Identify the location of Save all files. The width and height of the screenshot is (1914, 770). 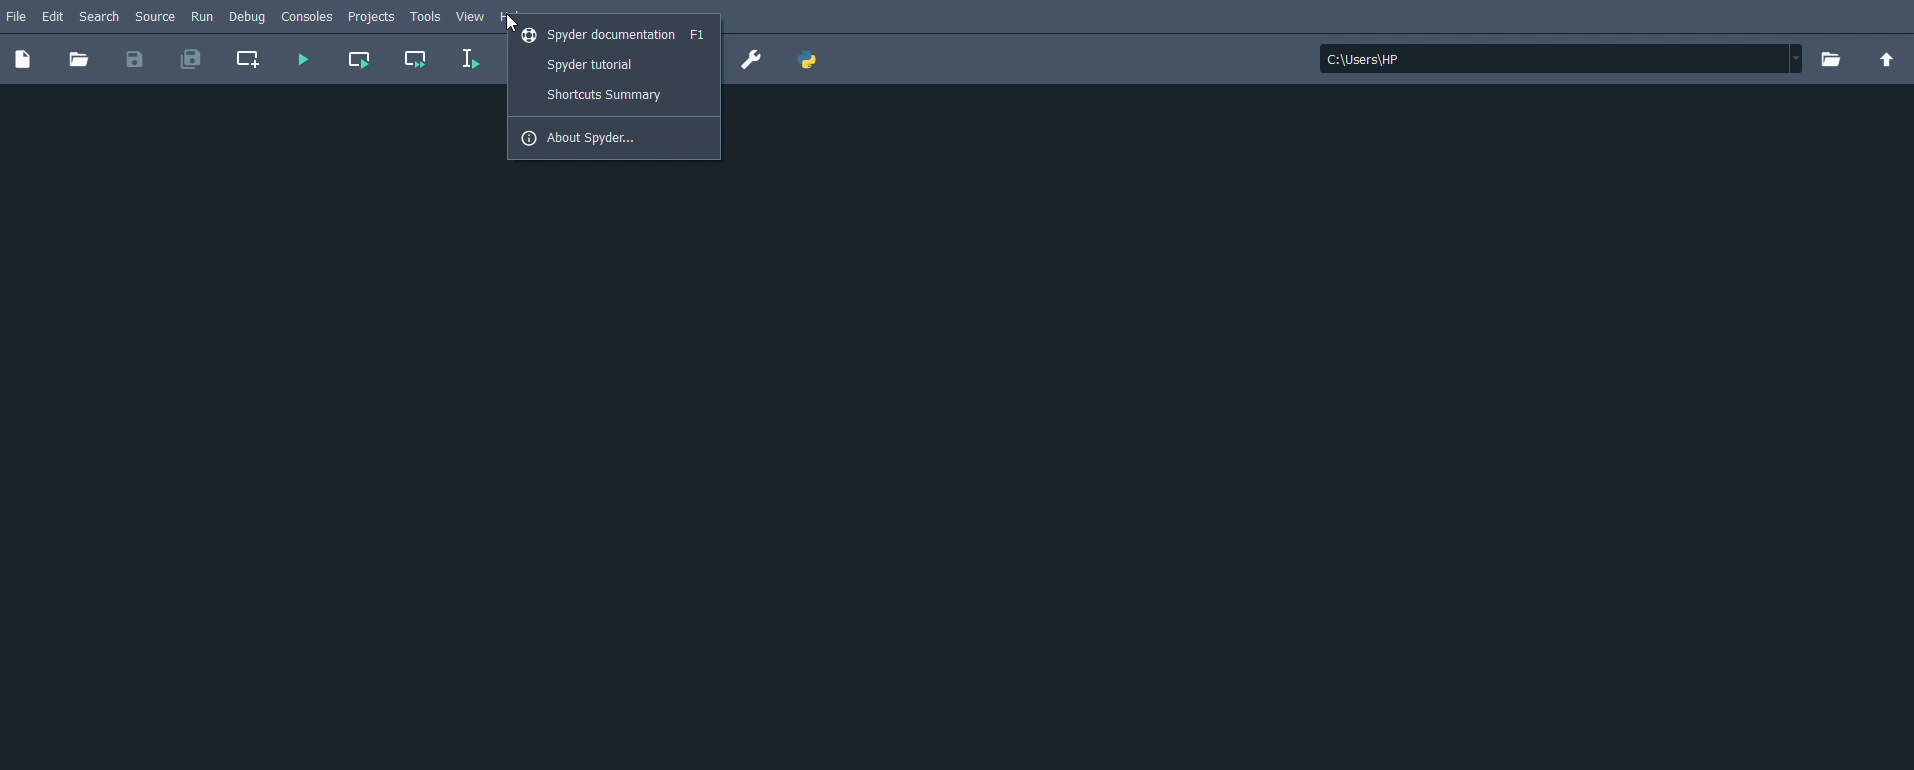
(193, 60).